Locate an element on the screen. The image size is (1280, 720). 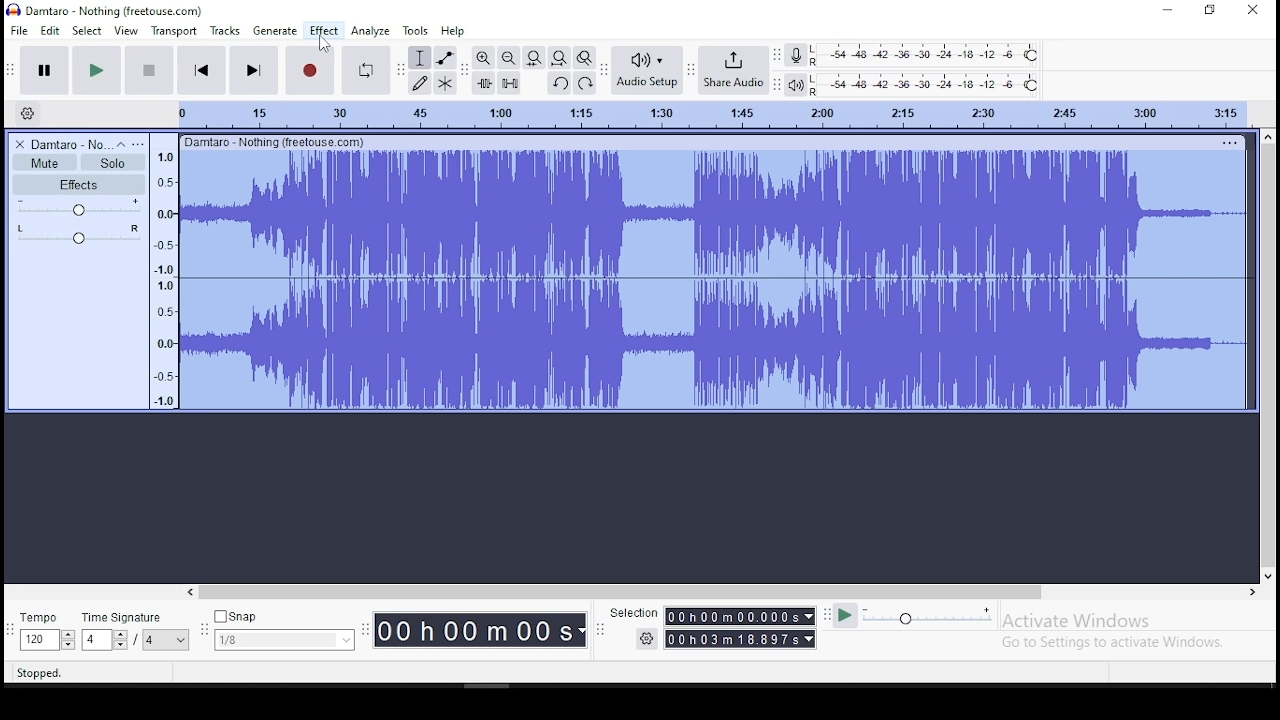
redo is located at coordinates (586, 83).